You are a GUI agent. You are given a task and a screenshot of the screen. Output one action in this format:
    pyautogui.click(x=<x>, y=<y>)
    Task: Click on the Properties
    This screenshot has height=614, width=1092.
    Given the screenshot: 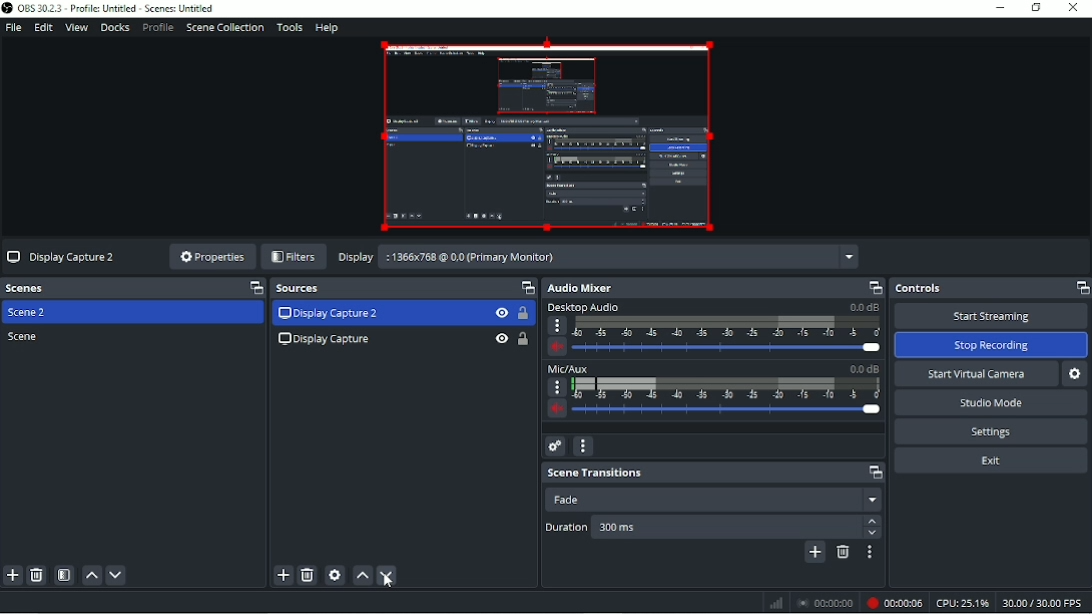 What is the action you would take?
    pyautogui.click(x=210, y=257)
    